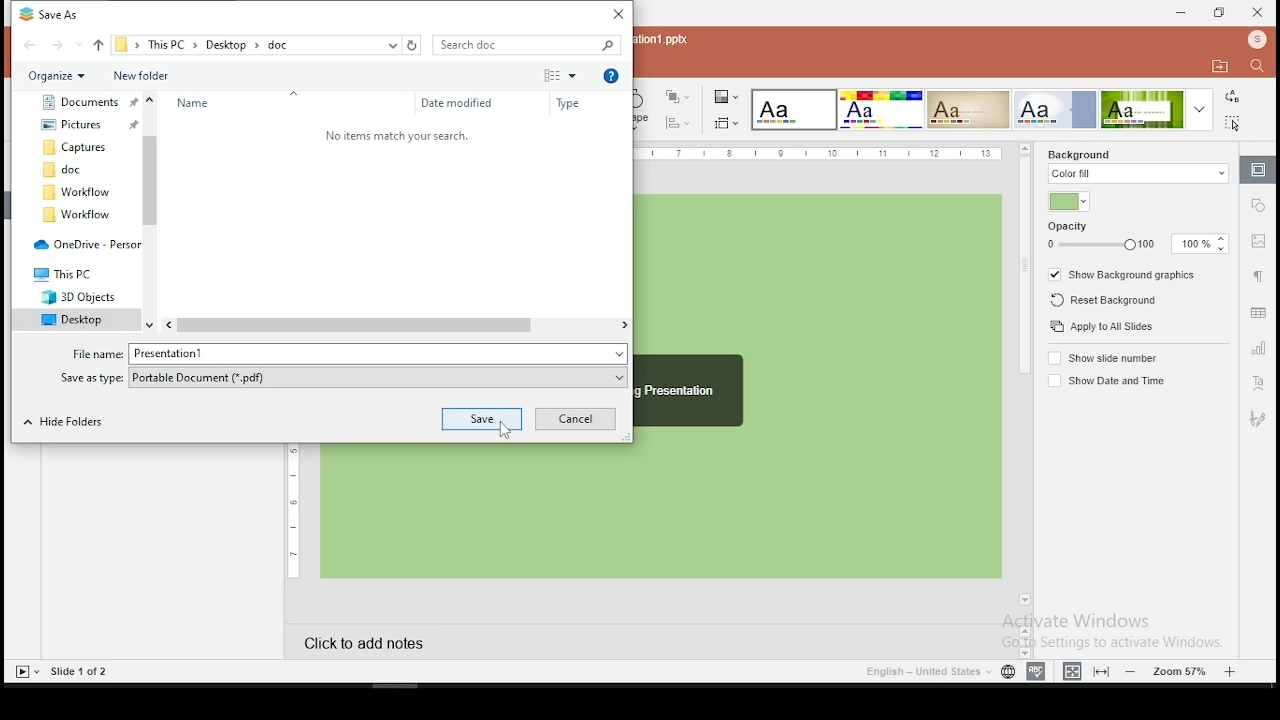 This screenshot has width=1280, height=720. I want to click on apply to all slides, so click(1099, 326).